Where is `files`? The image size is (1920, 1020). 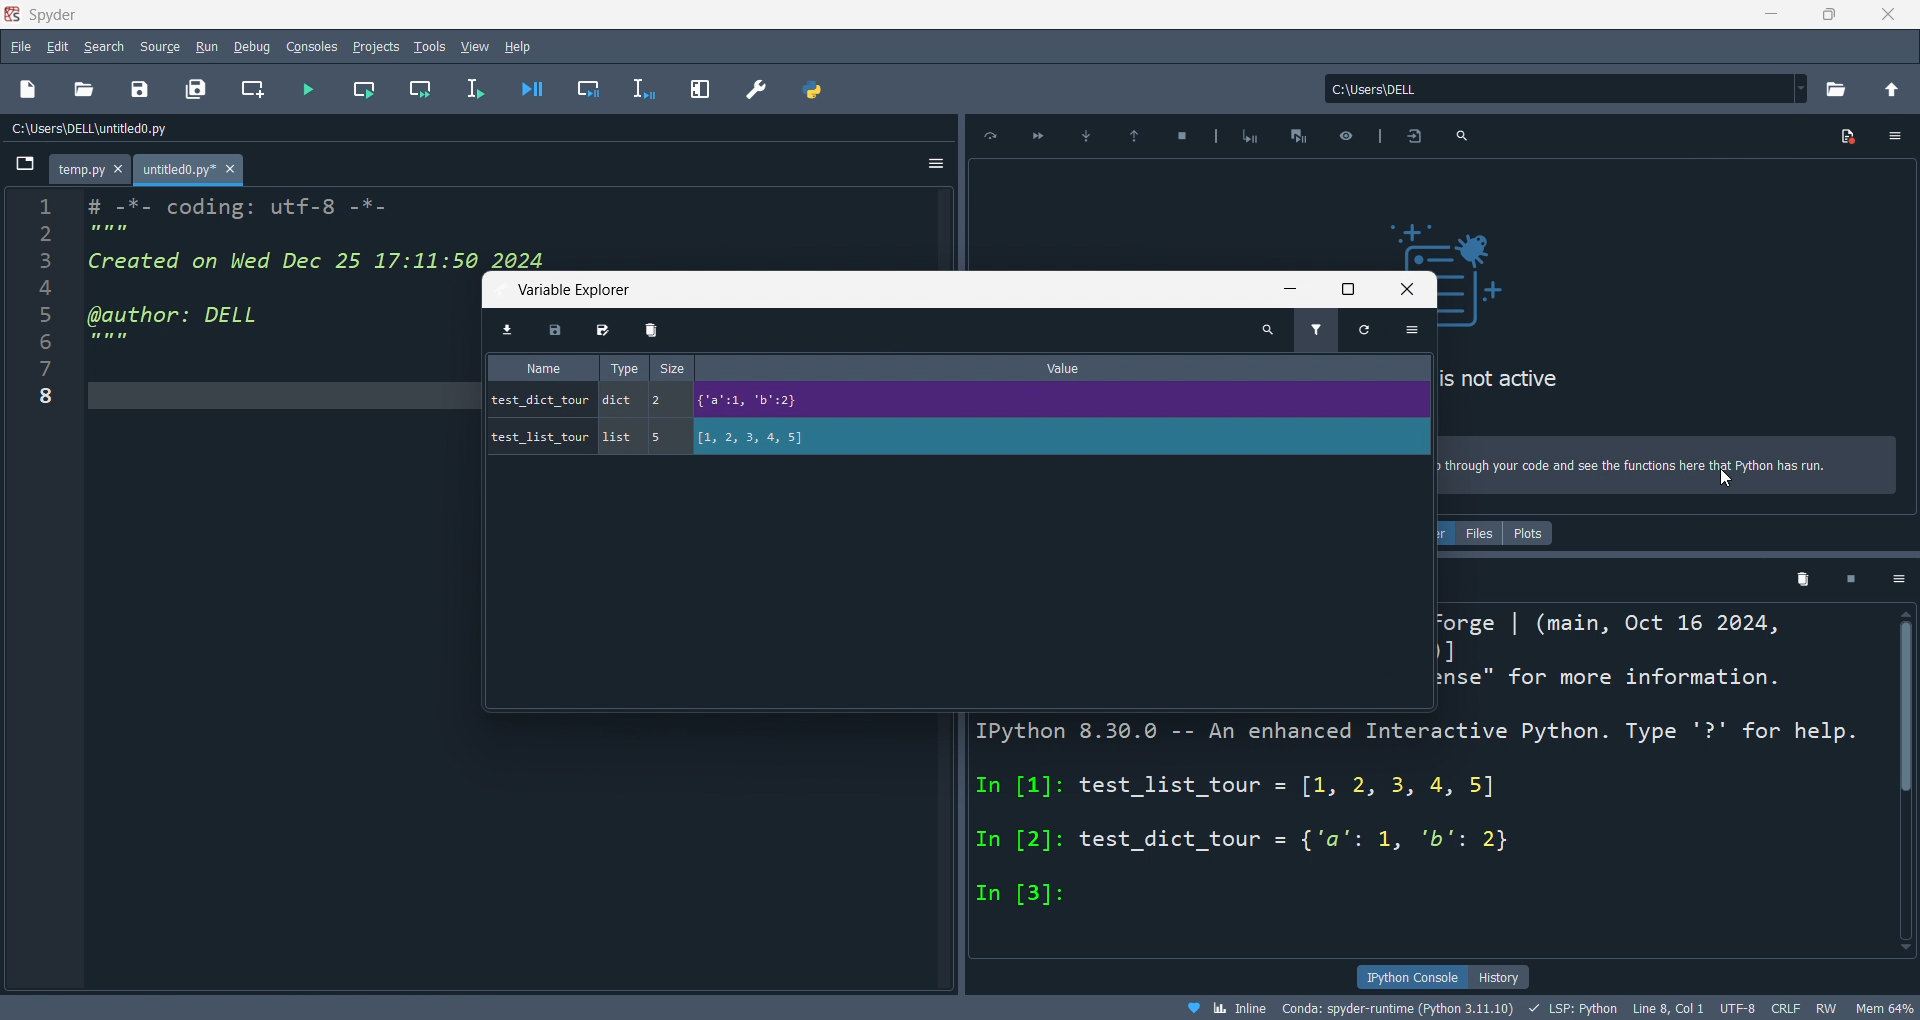 files is located at coordinates (1476, 532).